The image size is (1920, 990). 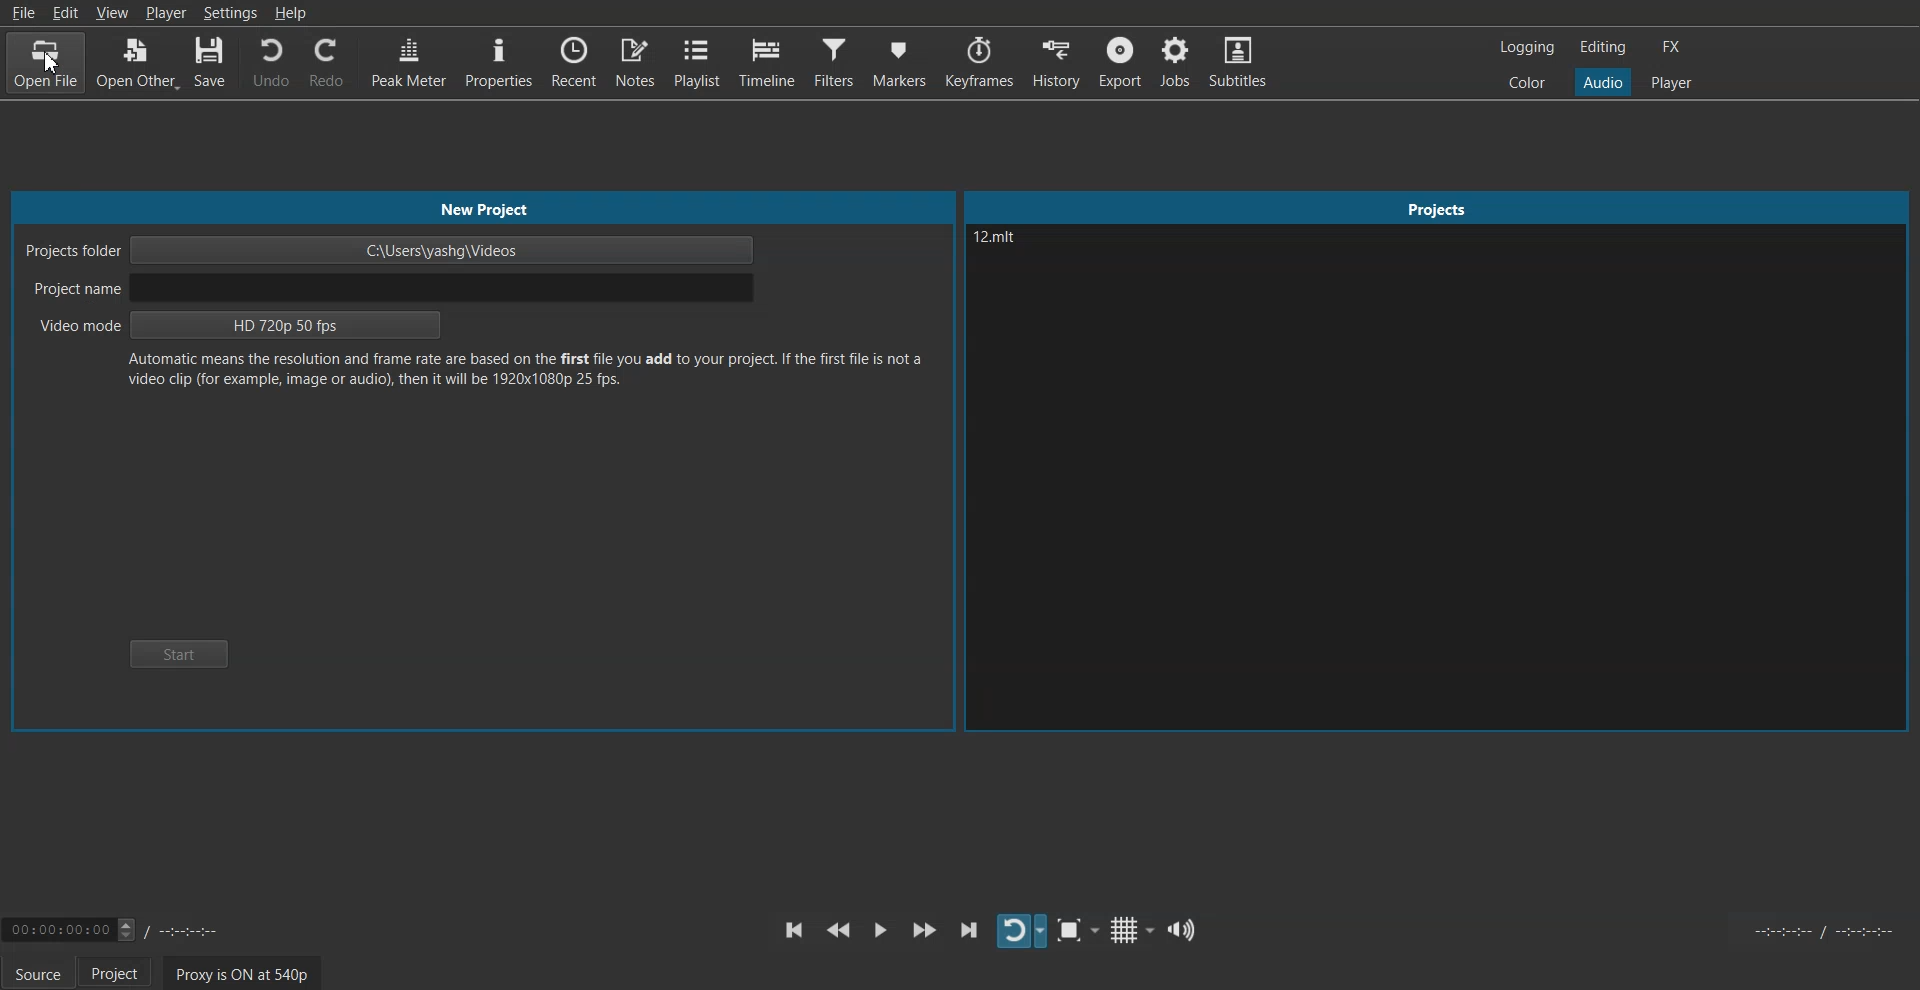 I want to click on Project, so click(x=121, y=973).